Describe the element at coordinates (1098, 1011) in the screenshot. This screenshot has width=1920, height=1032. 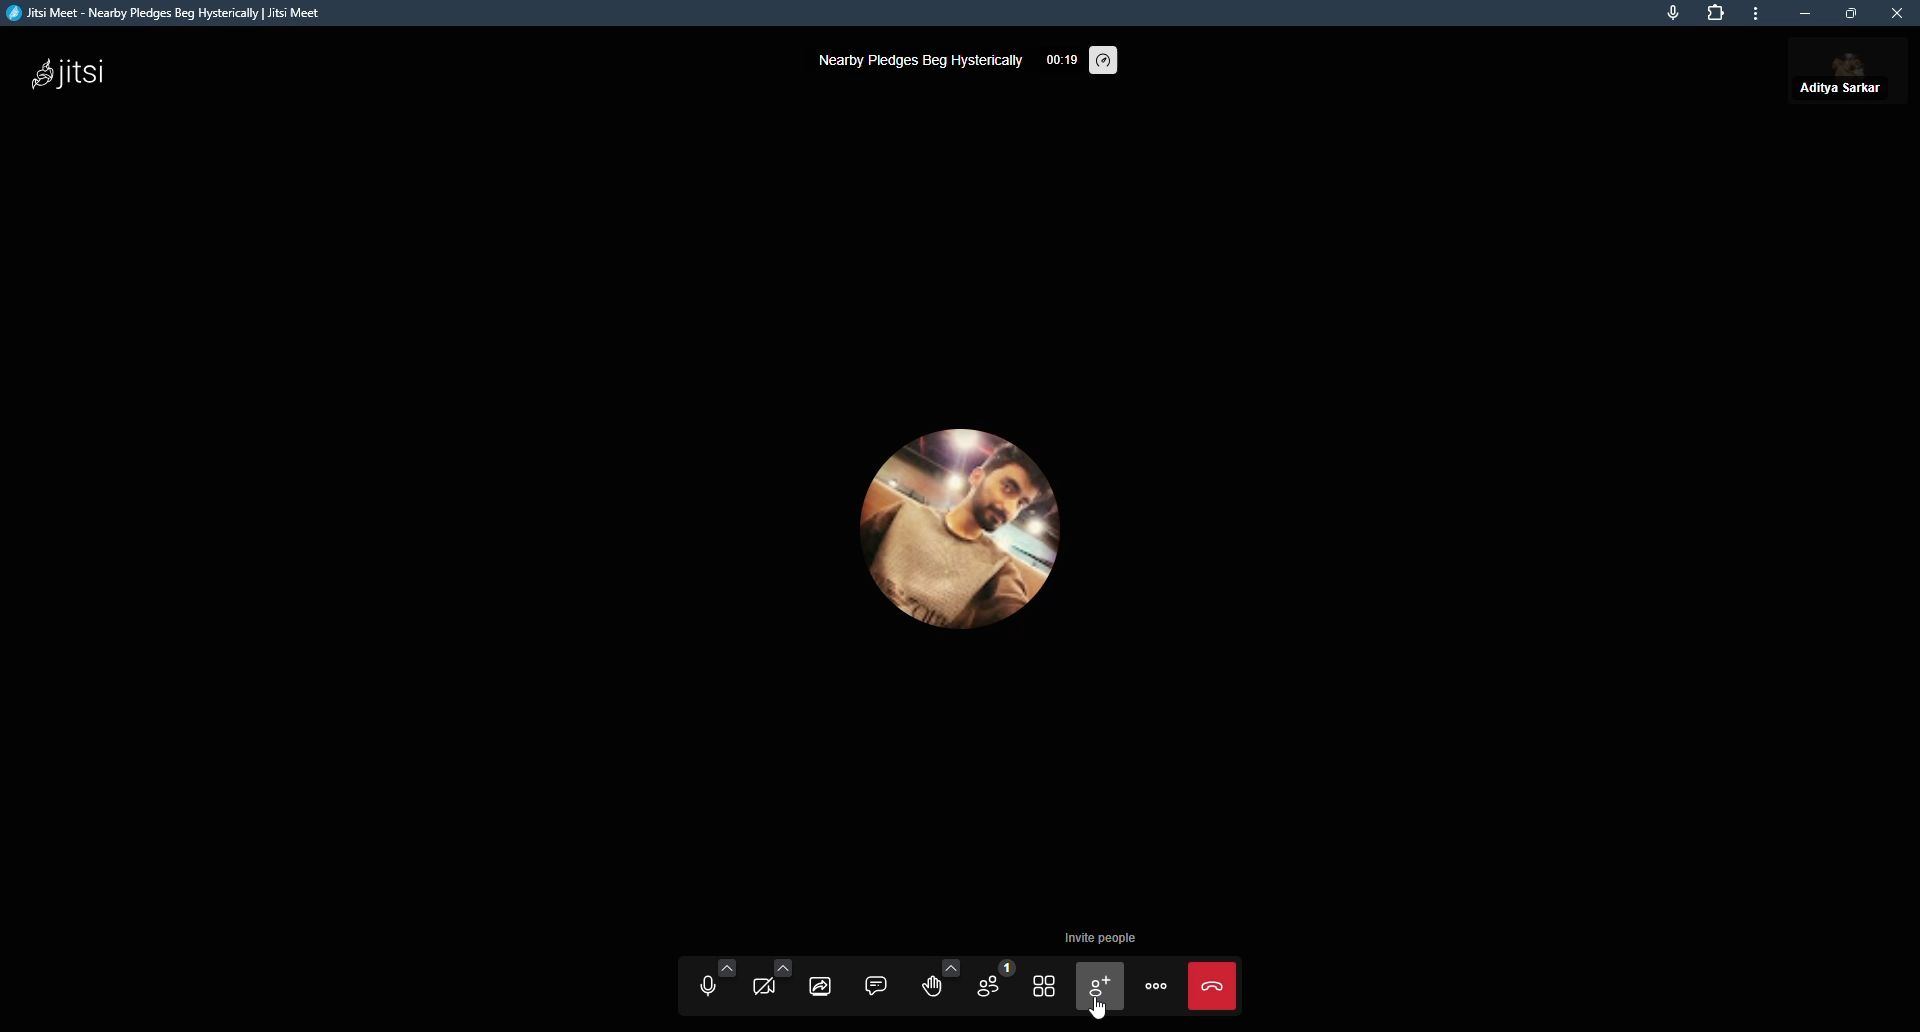
I see `cursor` at that location.